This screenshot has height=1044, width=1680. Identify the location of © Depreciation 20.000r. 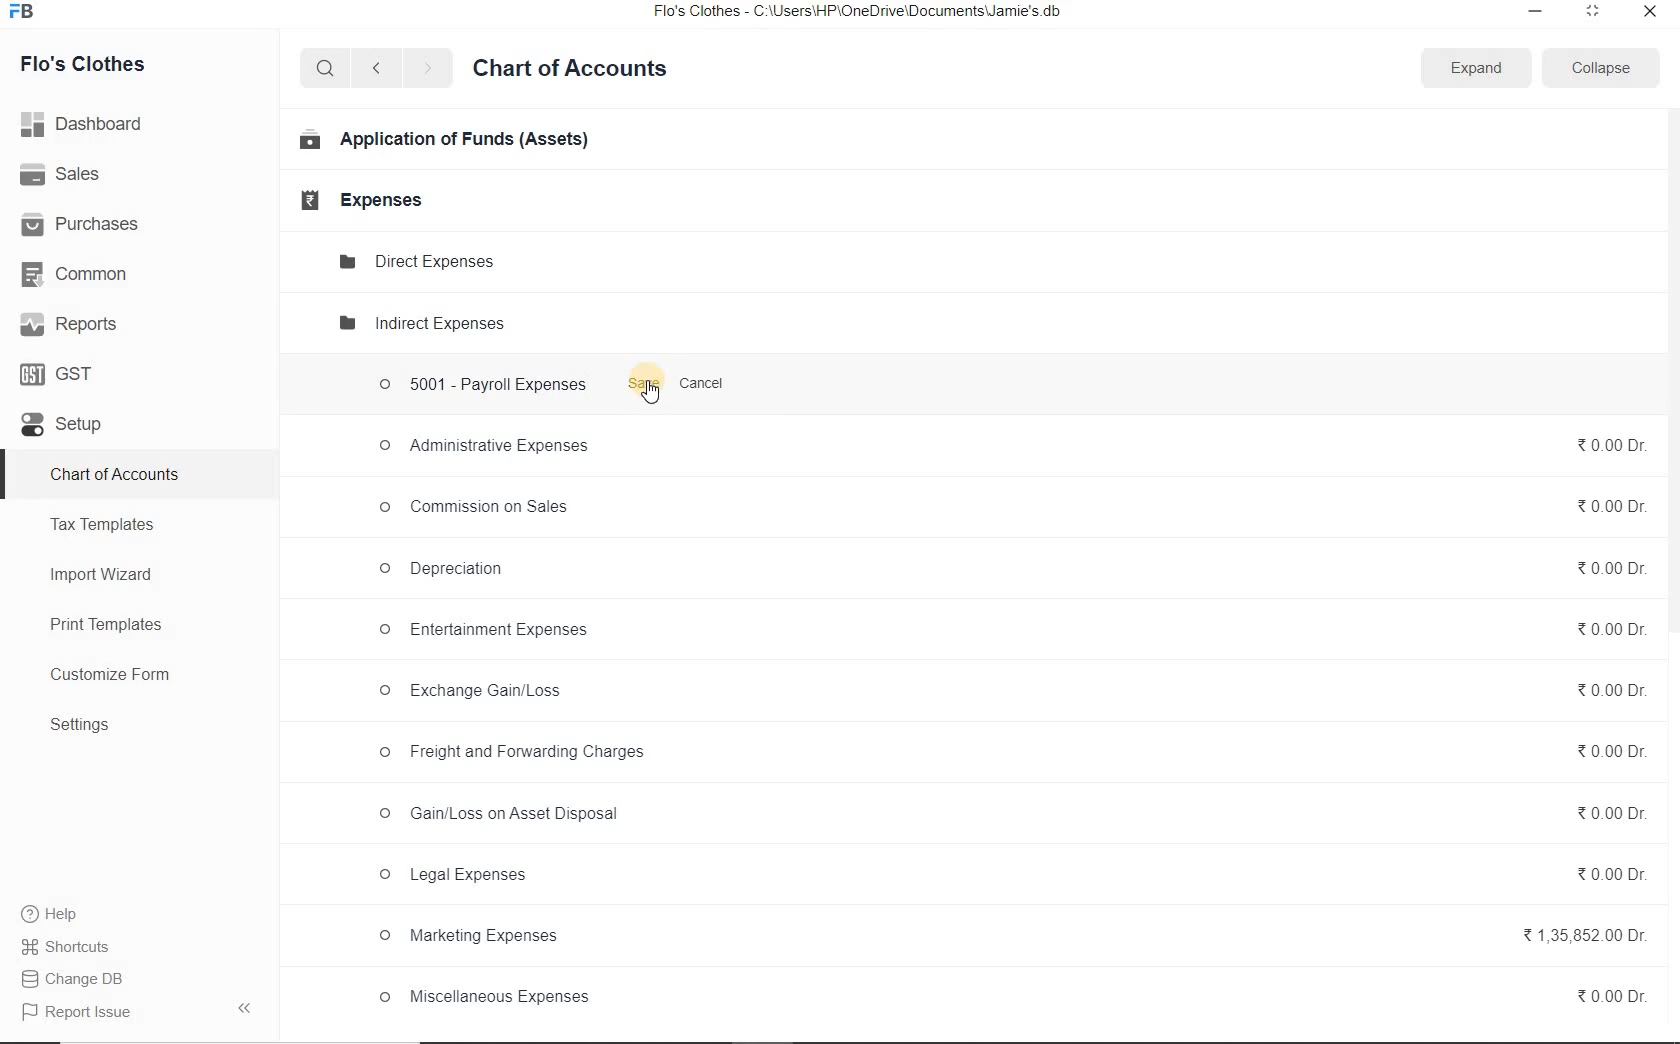
(1012, 567).